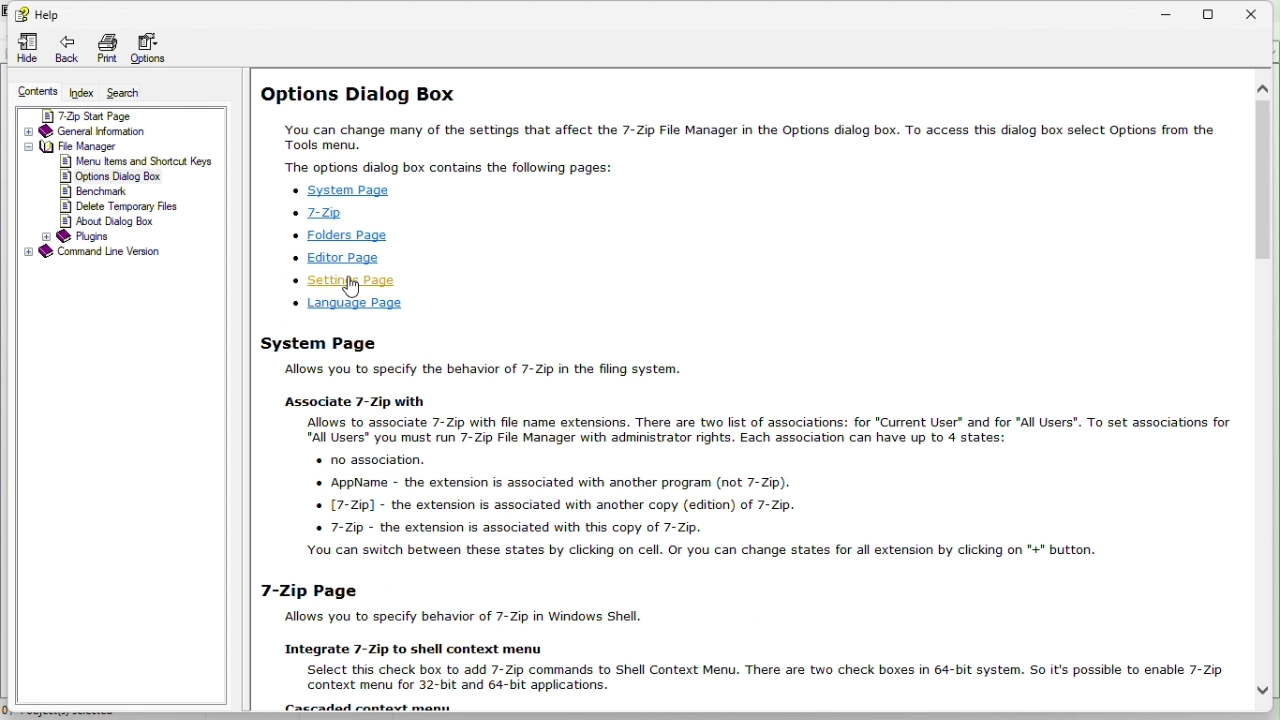 The image size is (1280, 720). Describe the element at coordinates (745, 125) in the screenshot. I see `options dialog box help page` at that location.